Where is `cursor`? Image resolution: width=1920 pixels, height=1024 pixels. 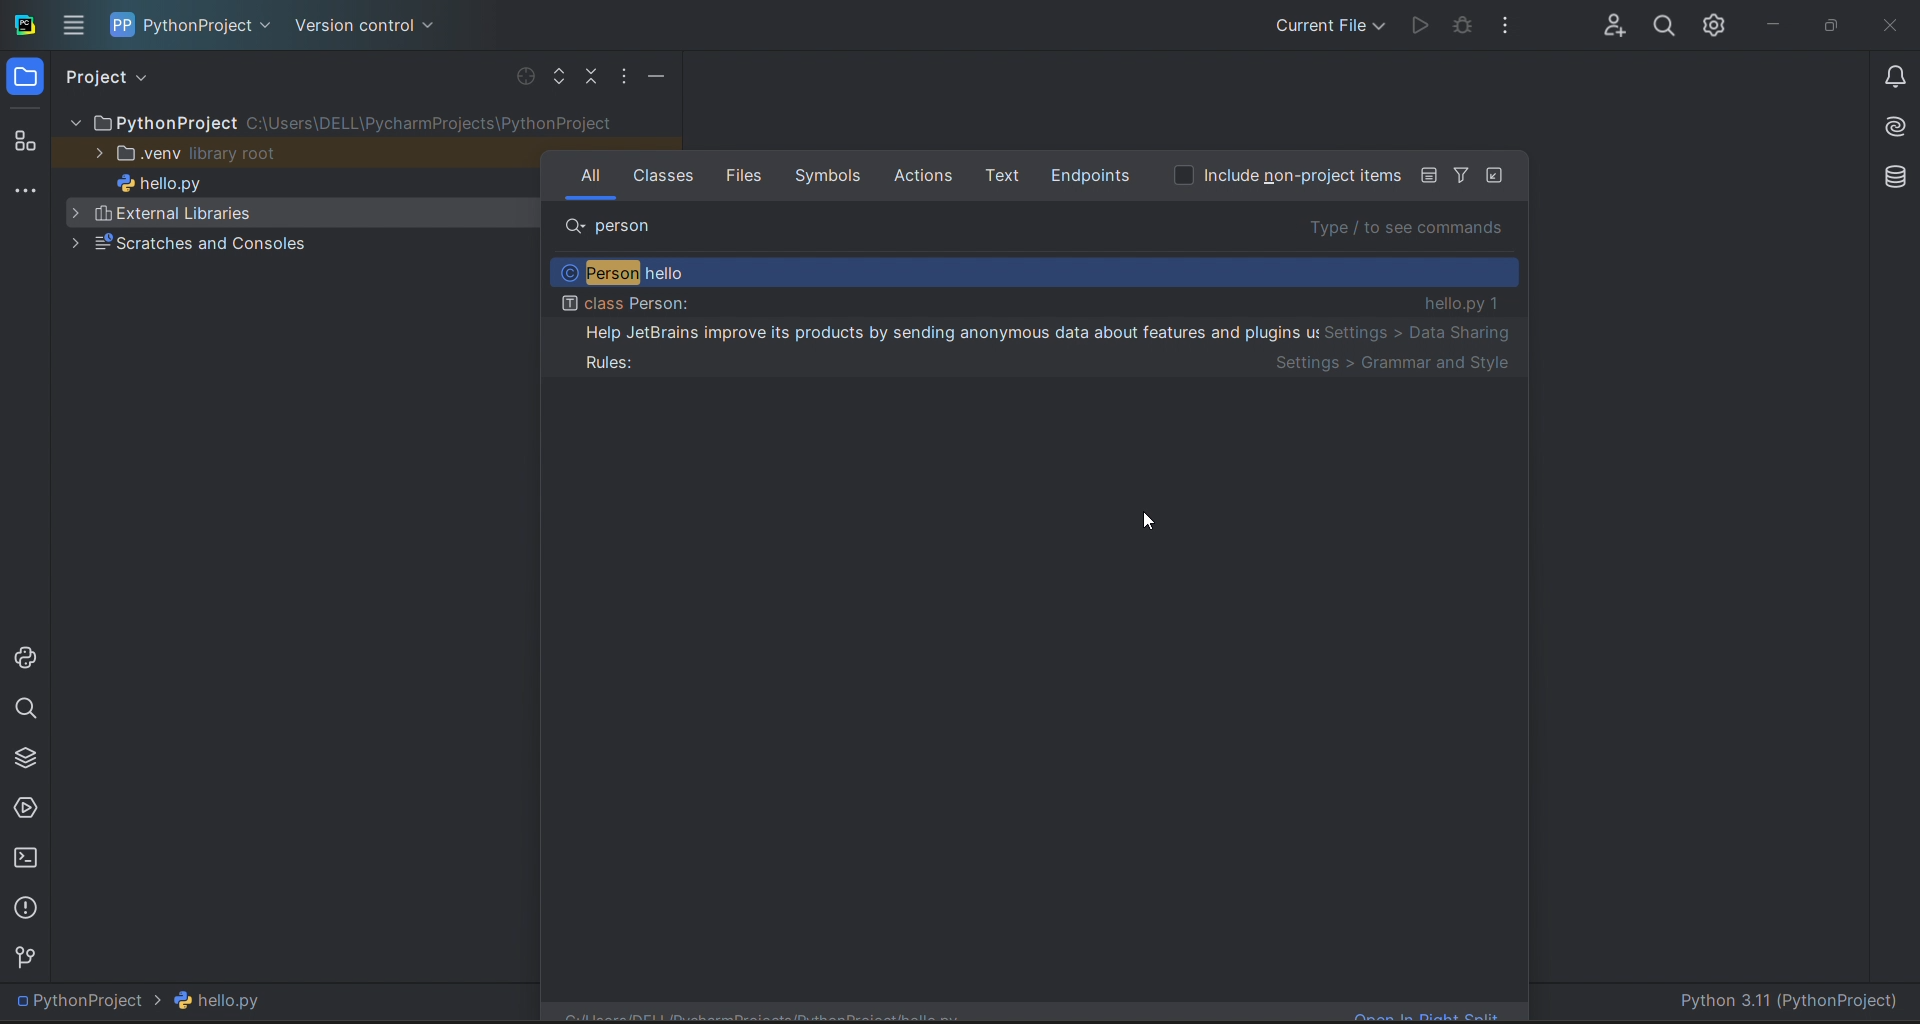 cursor is located at coordinates (1151, 521).